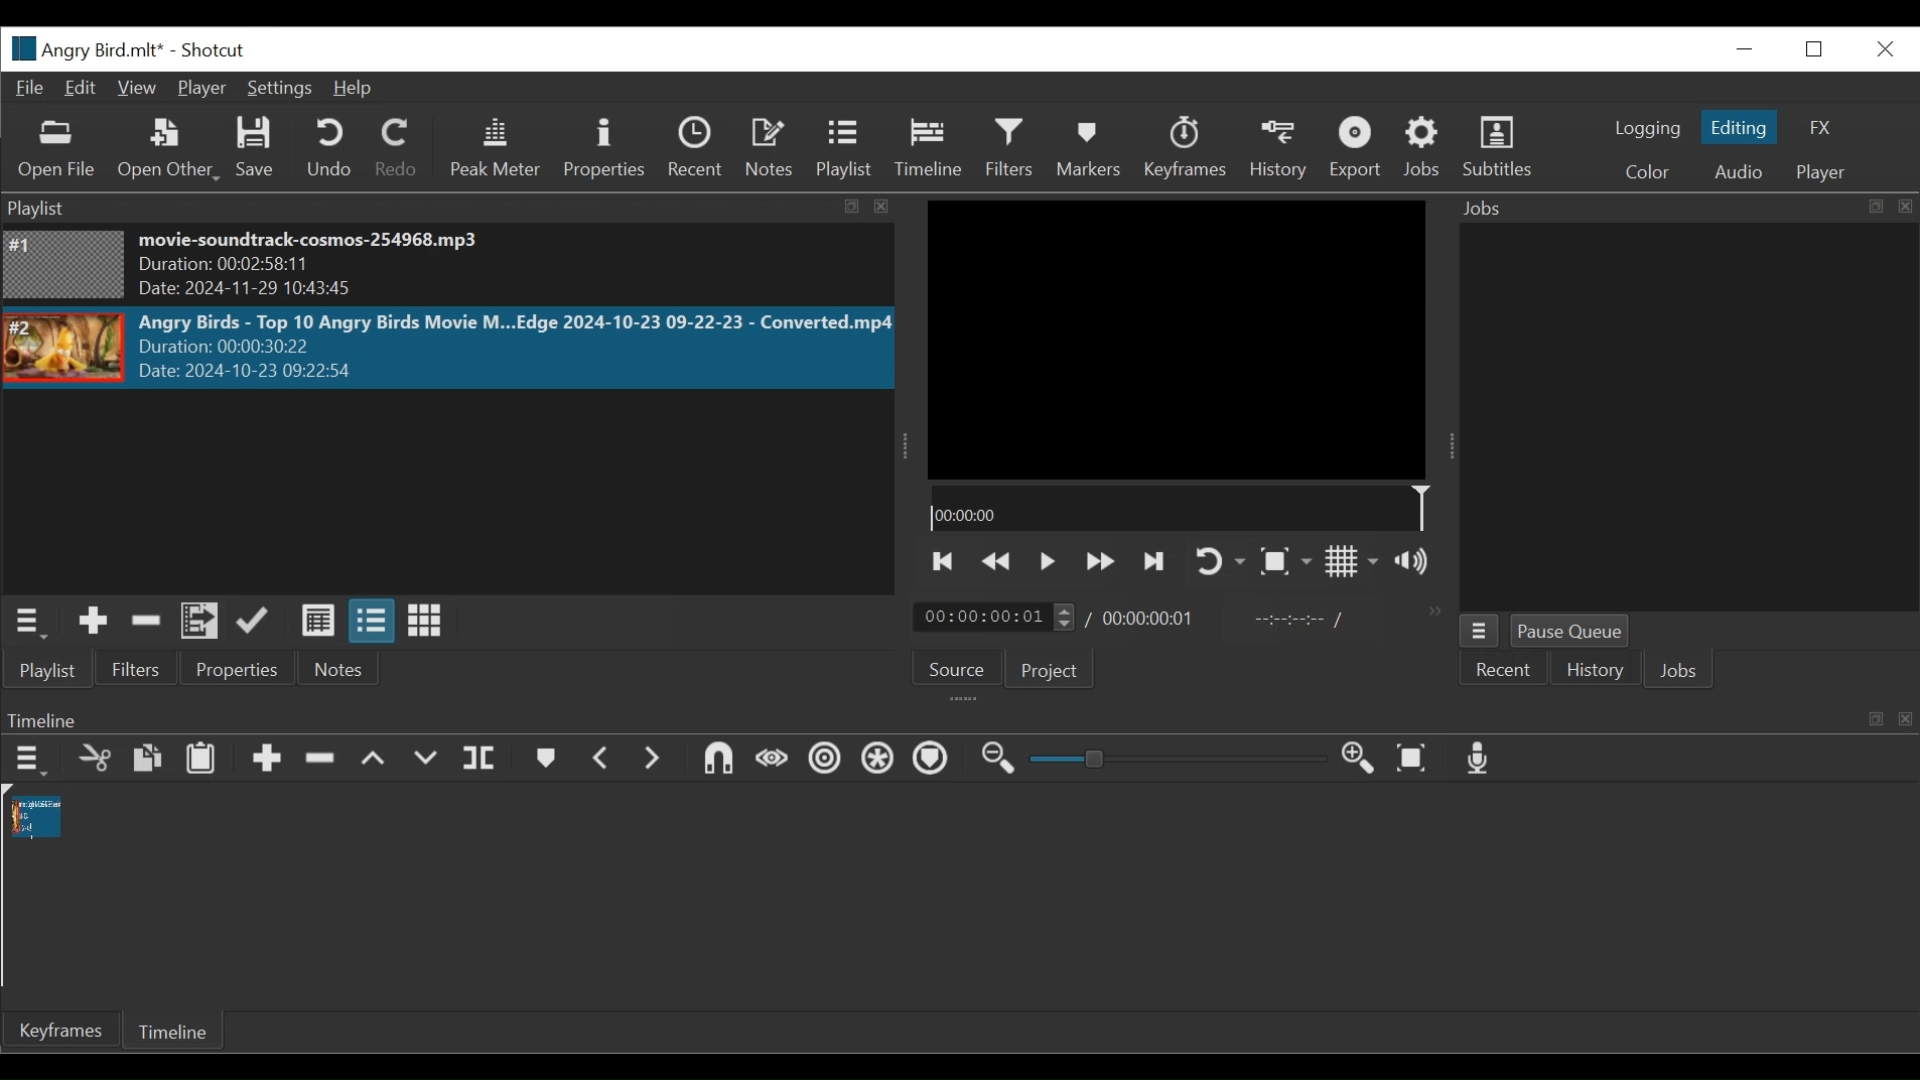  I want to click on Notes, so click(767, 147).